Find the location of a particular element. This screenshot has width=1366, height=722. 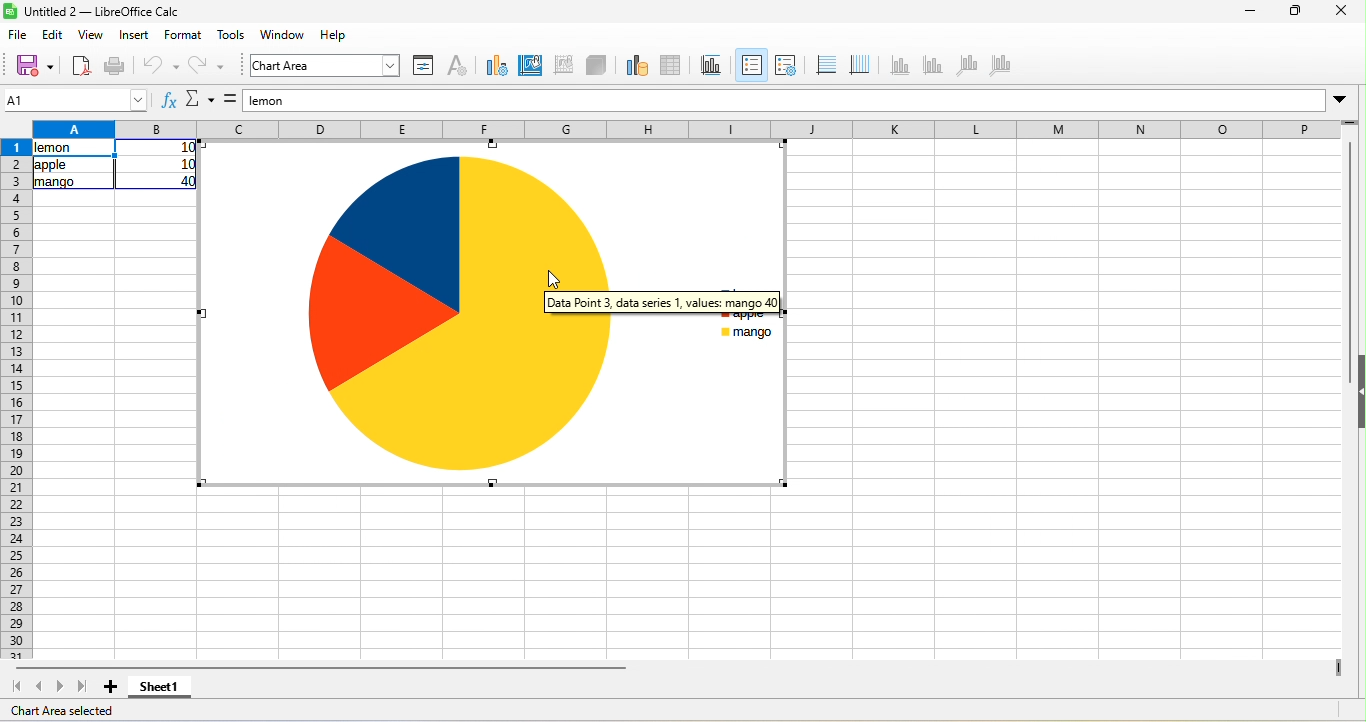

height is located at coordinates (1357, 392).